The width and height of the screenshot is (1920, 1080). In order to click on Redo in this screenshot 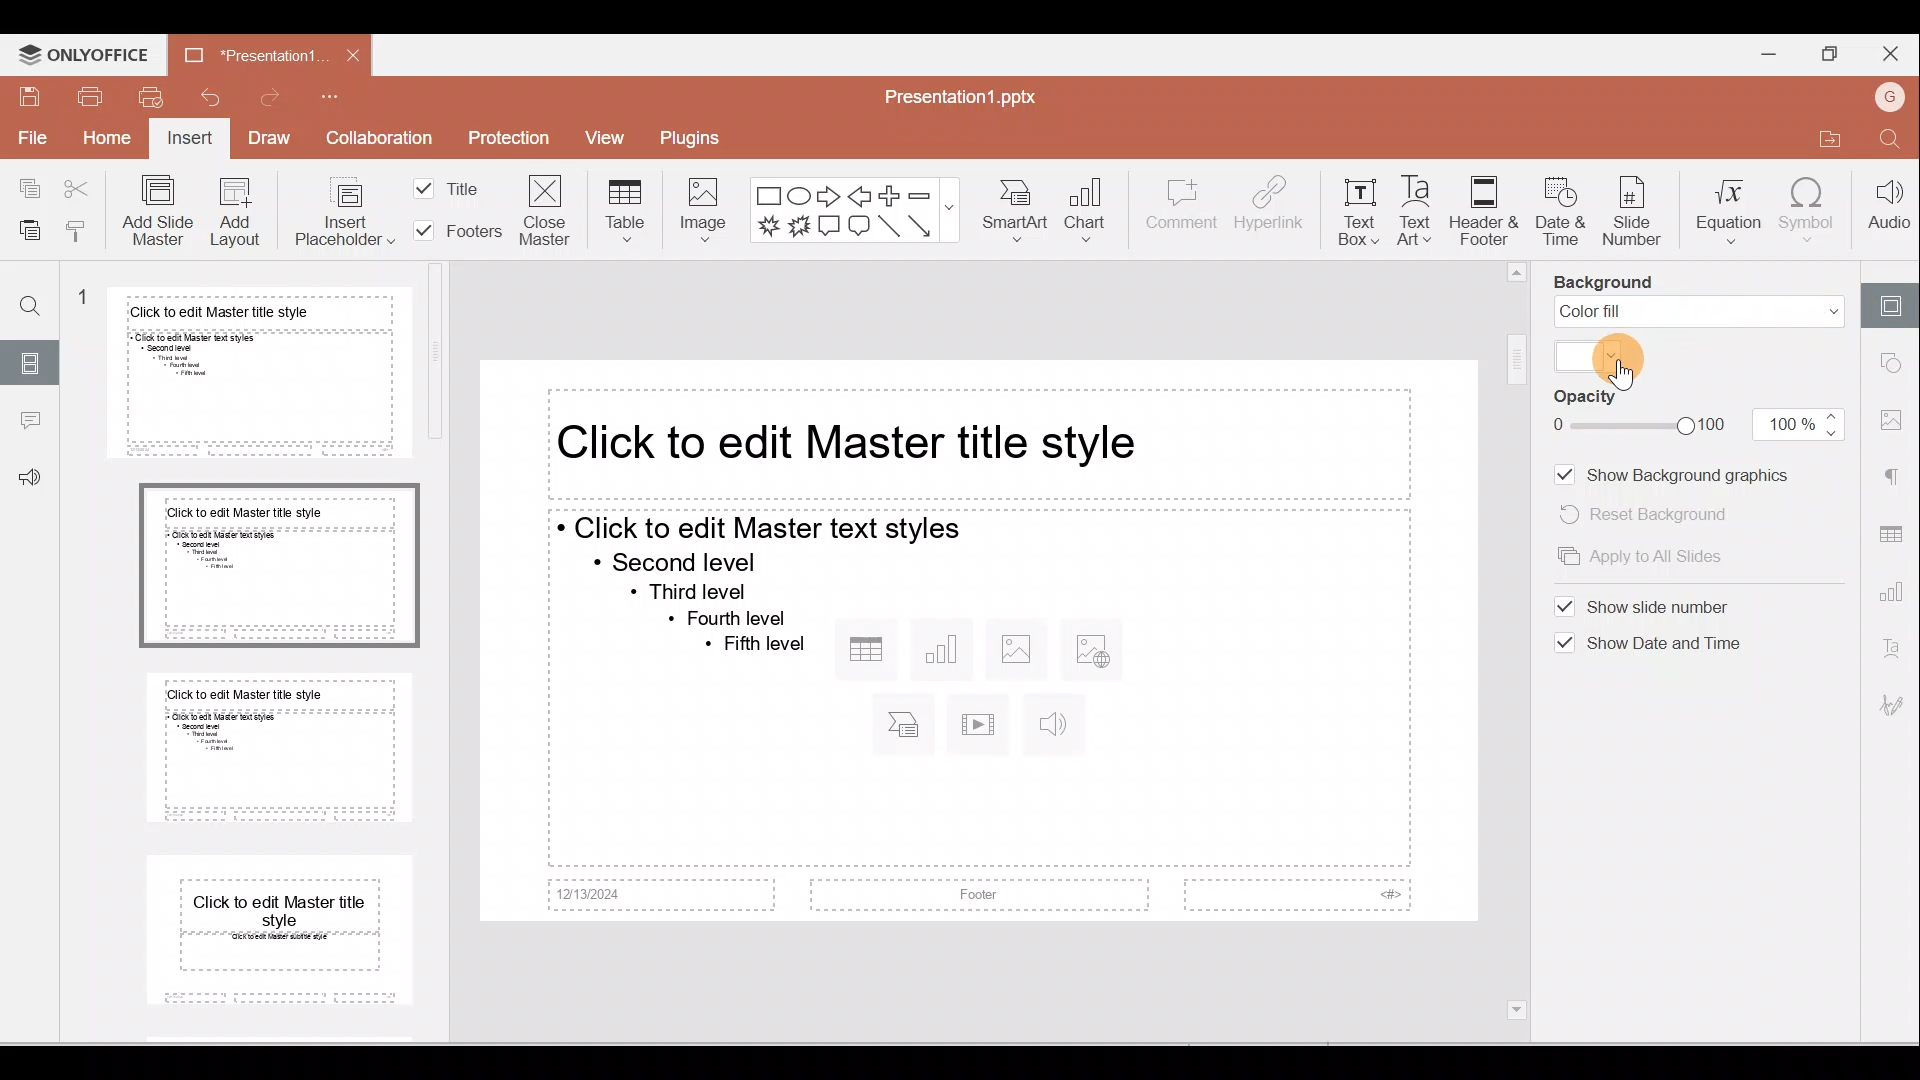, I will do `click(276, 96)`.